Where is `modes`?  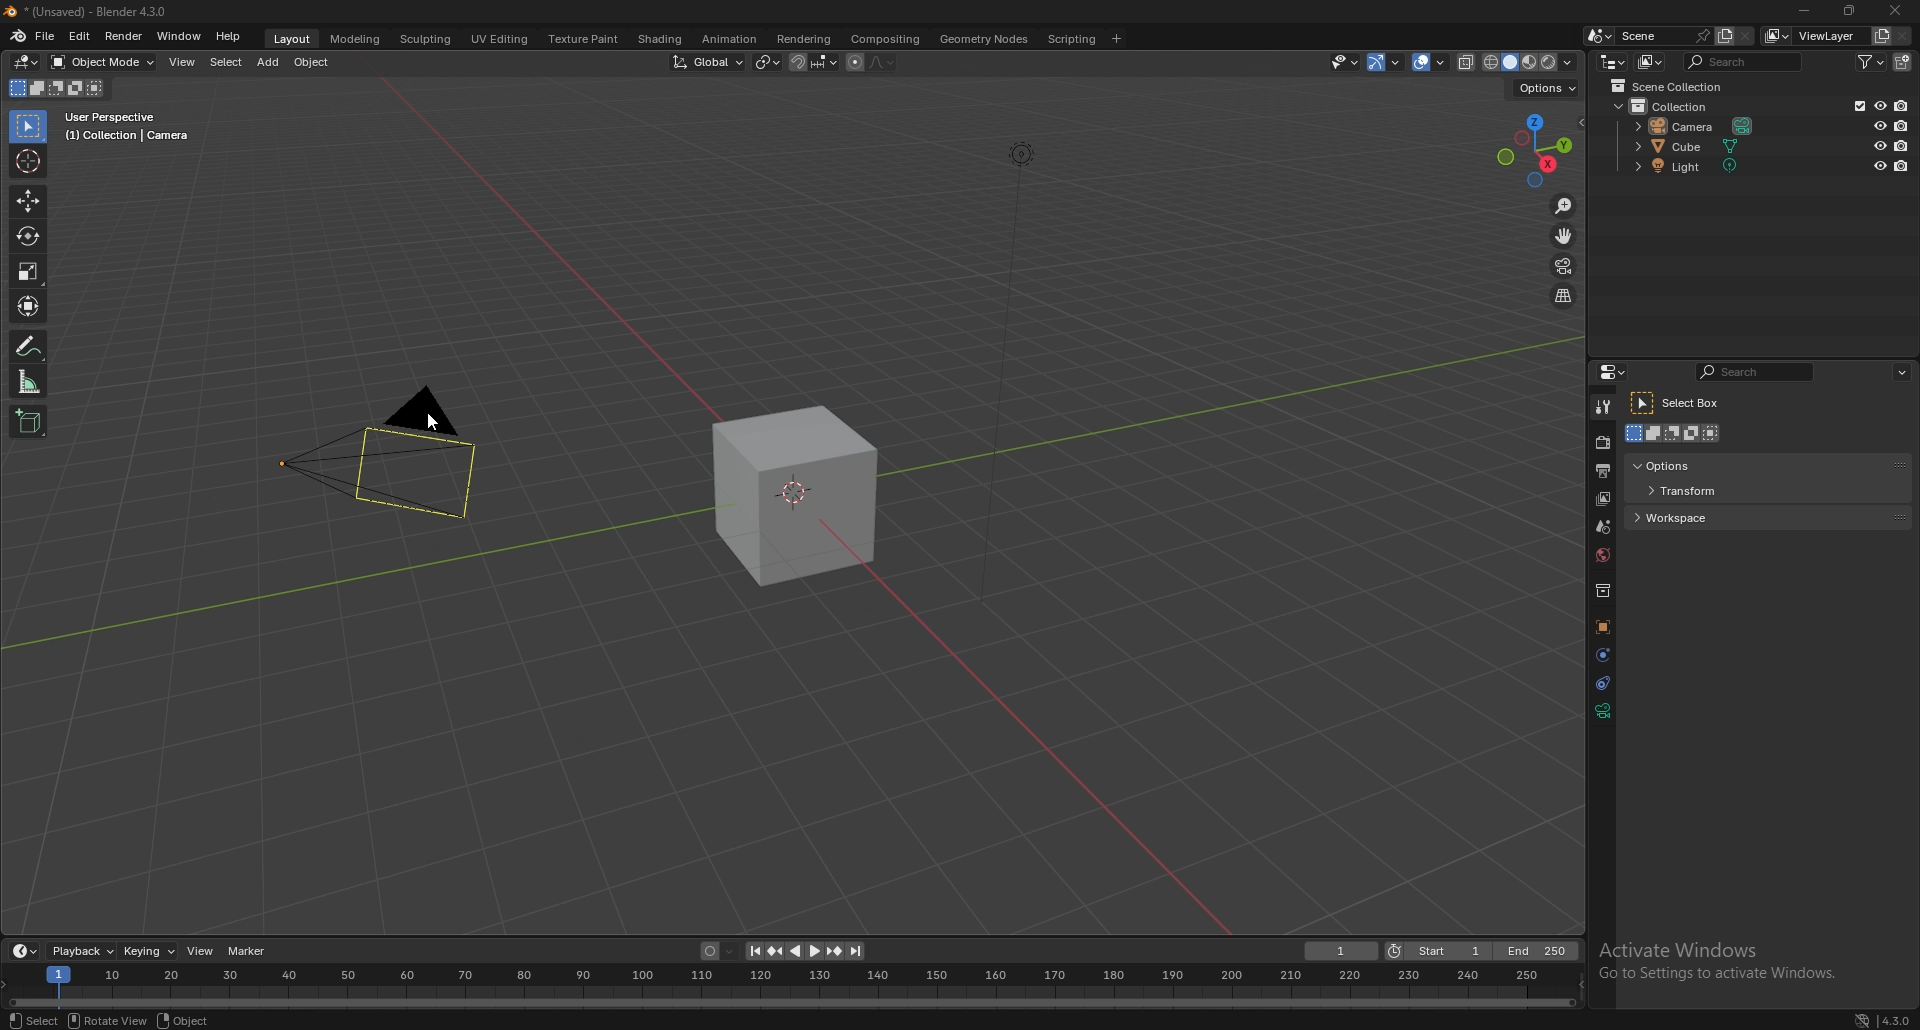
modes is located at coordinates (1676, 433).